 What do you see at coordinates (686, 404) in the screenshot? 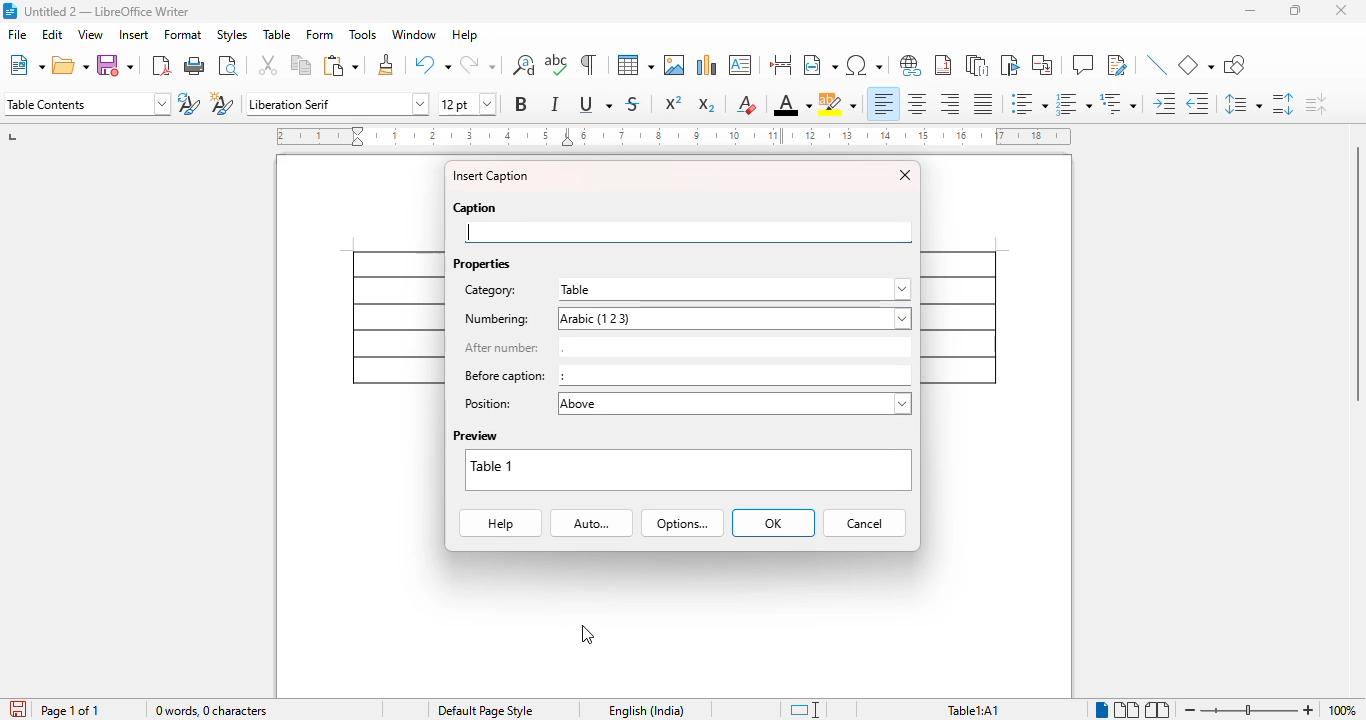
I see `position: above` at bounding box center [686, 404].